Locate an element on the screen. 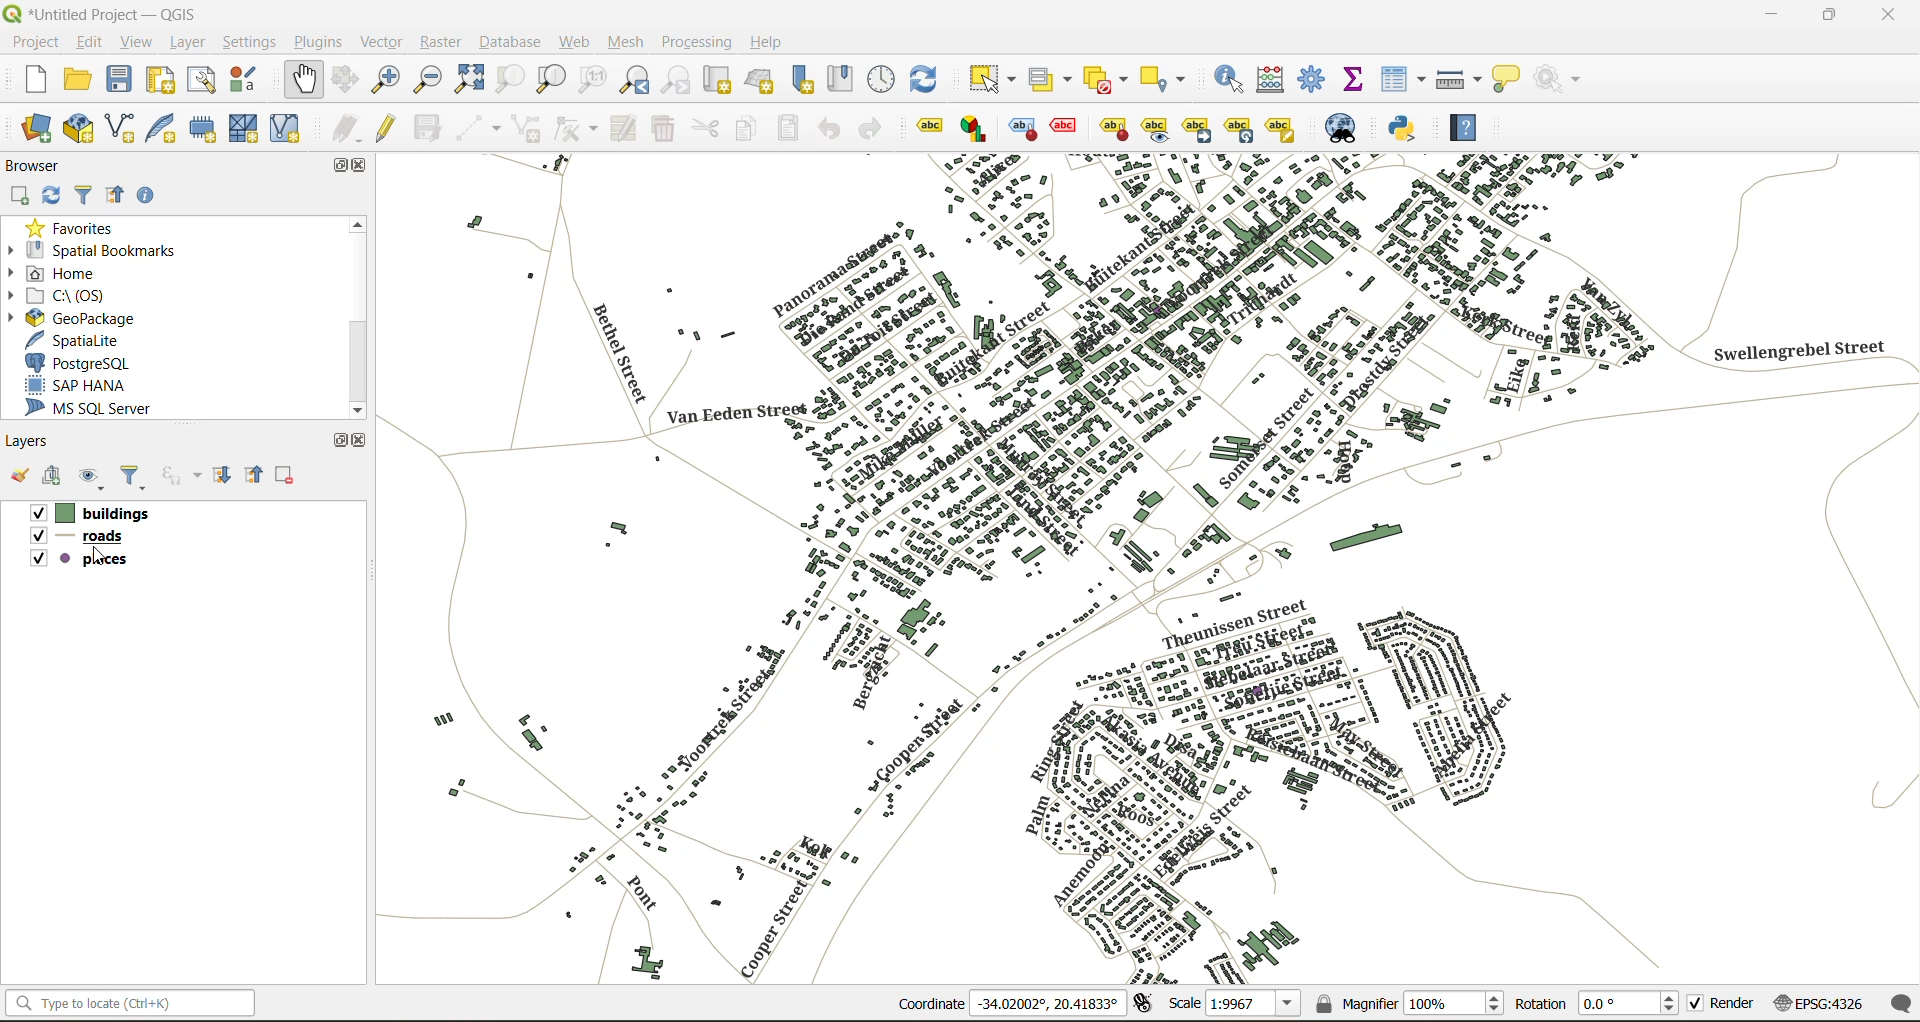  zoom next is located at coordinates (679, 78).